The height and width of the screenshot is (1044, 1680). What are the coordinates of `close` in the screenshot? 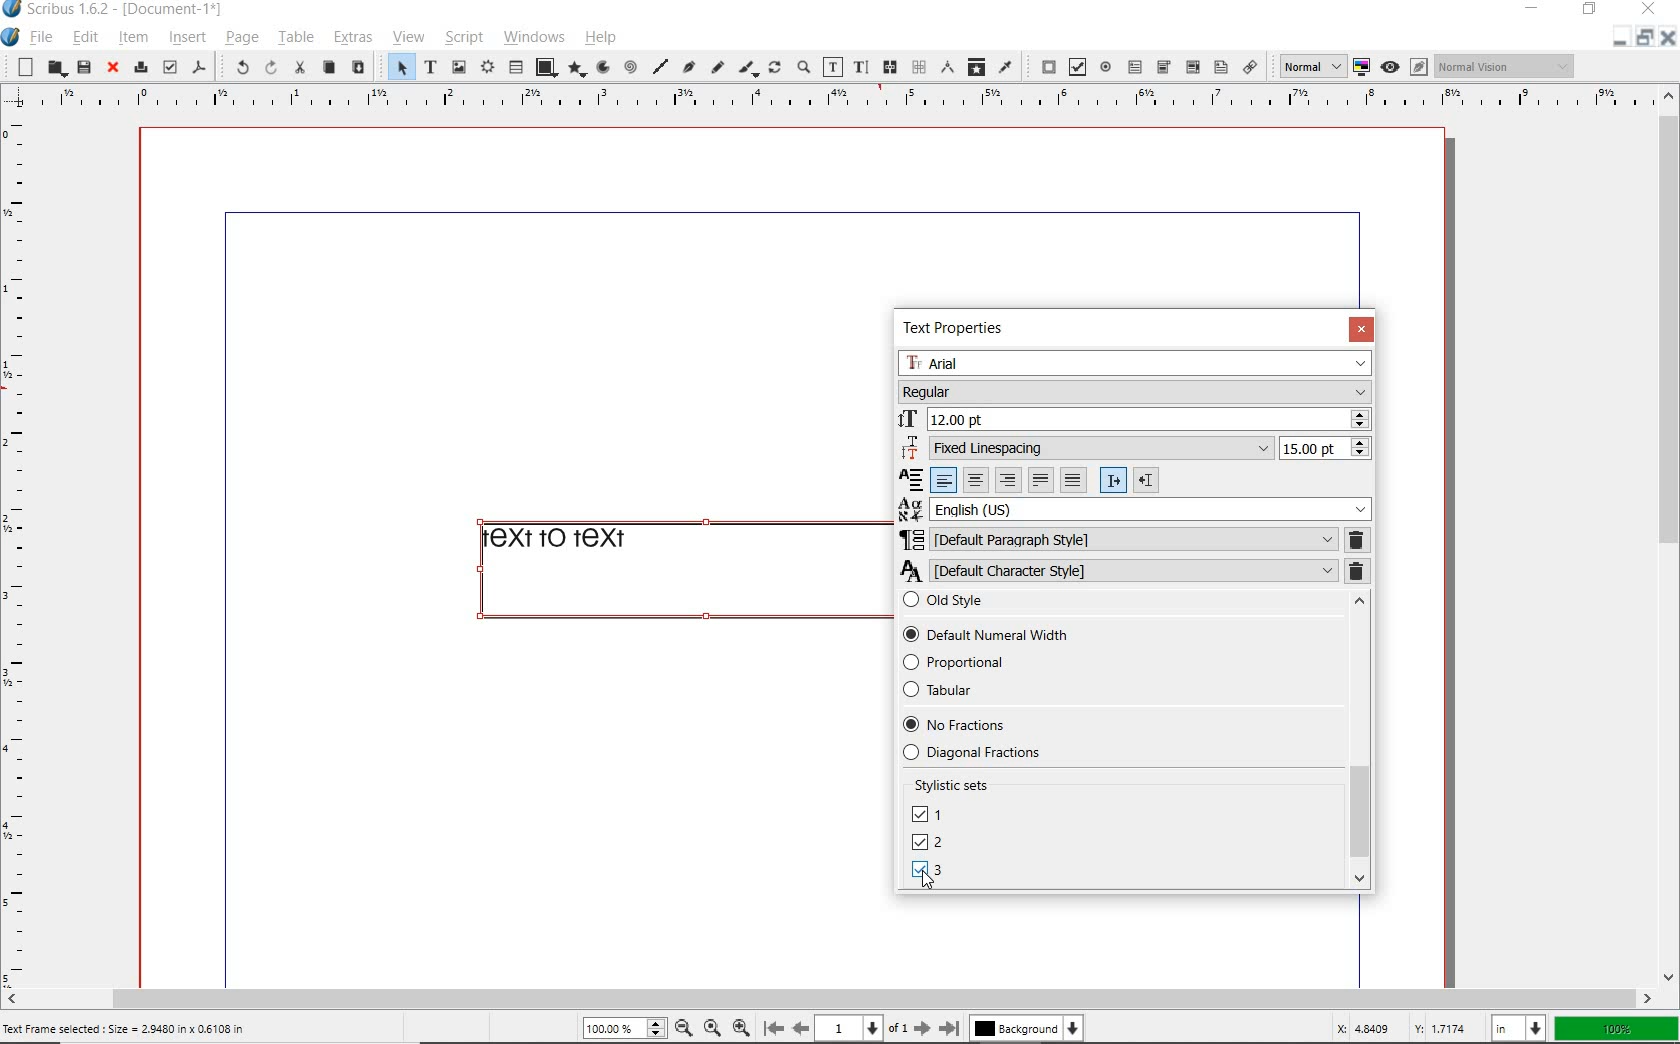 It's located at (110, 68).